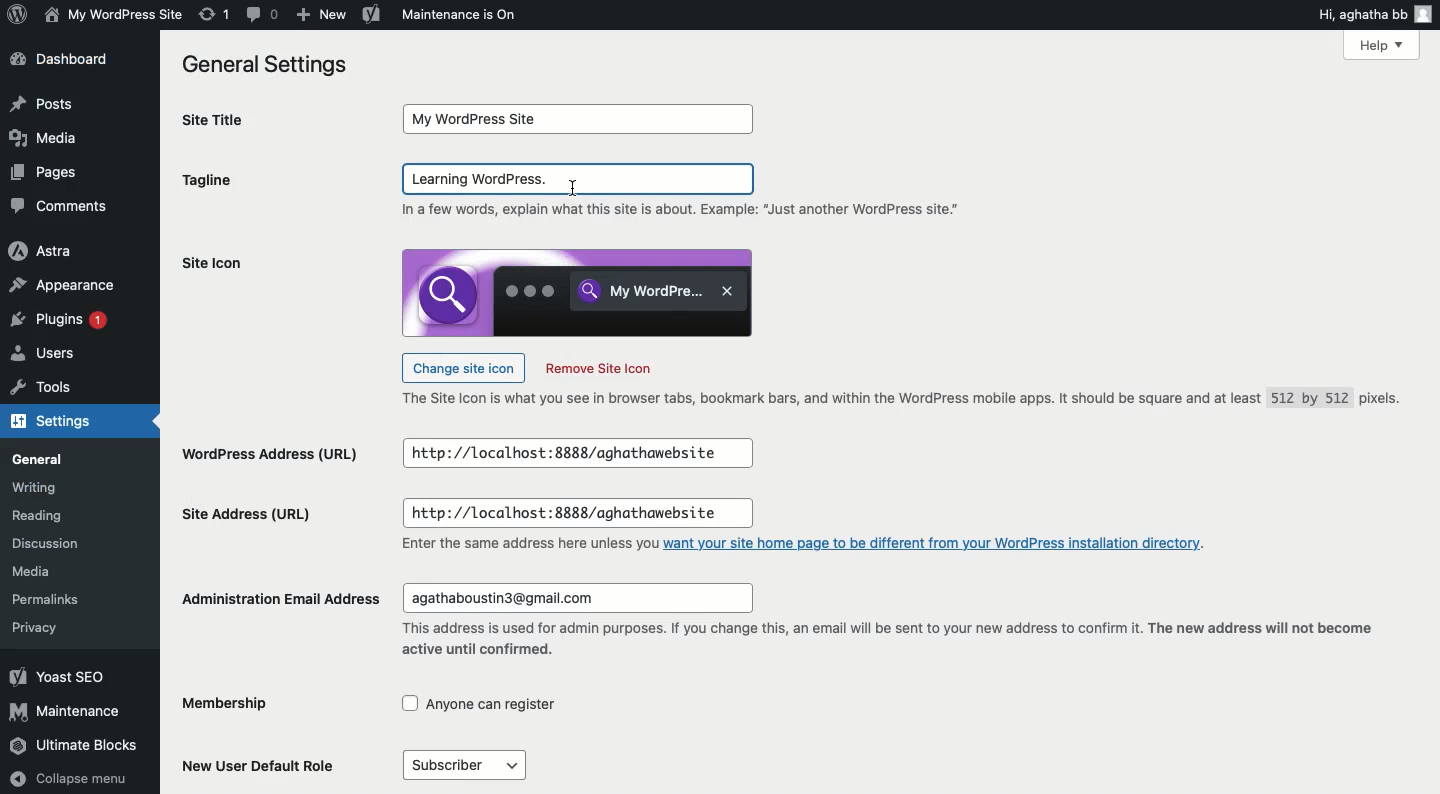 The image size is (1440, 794). I want to click on Privacy, so click(34, 627).